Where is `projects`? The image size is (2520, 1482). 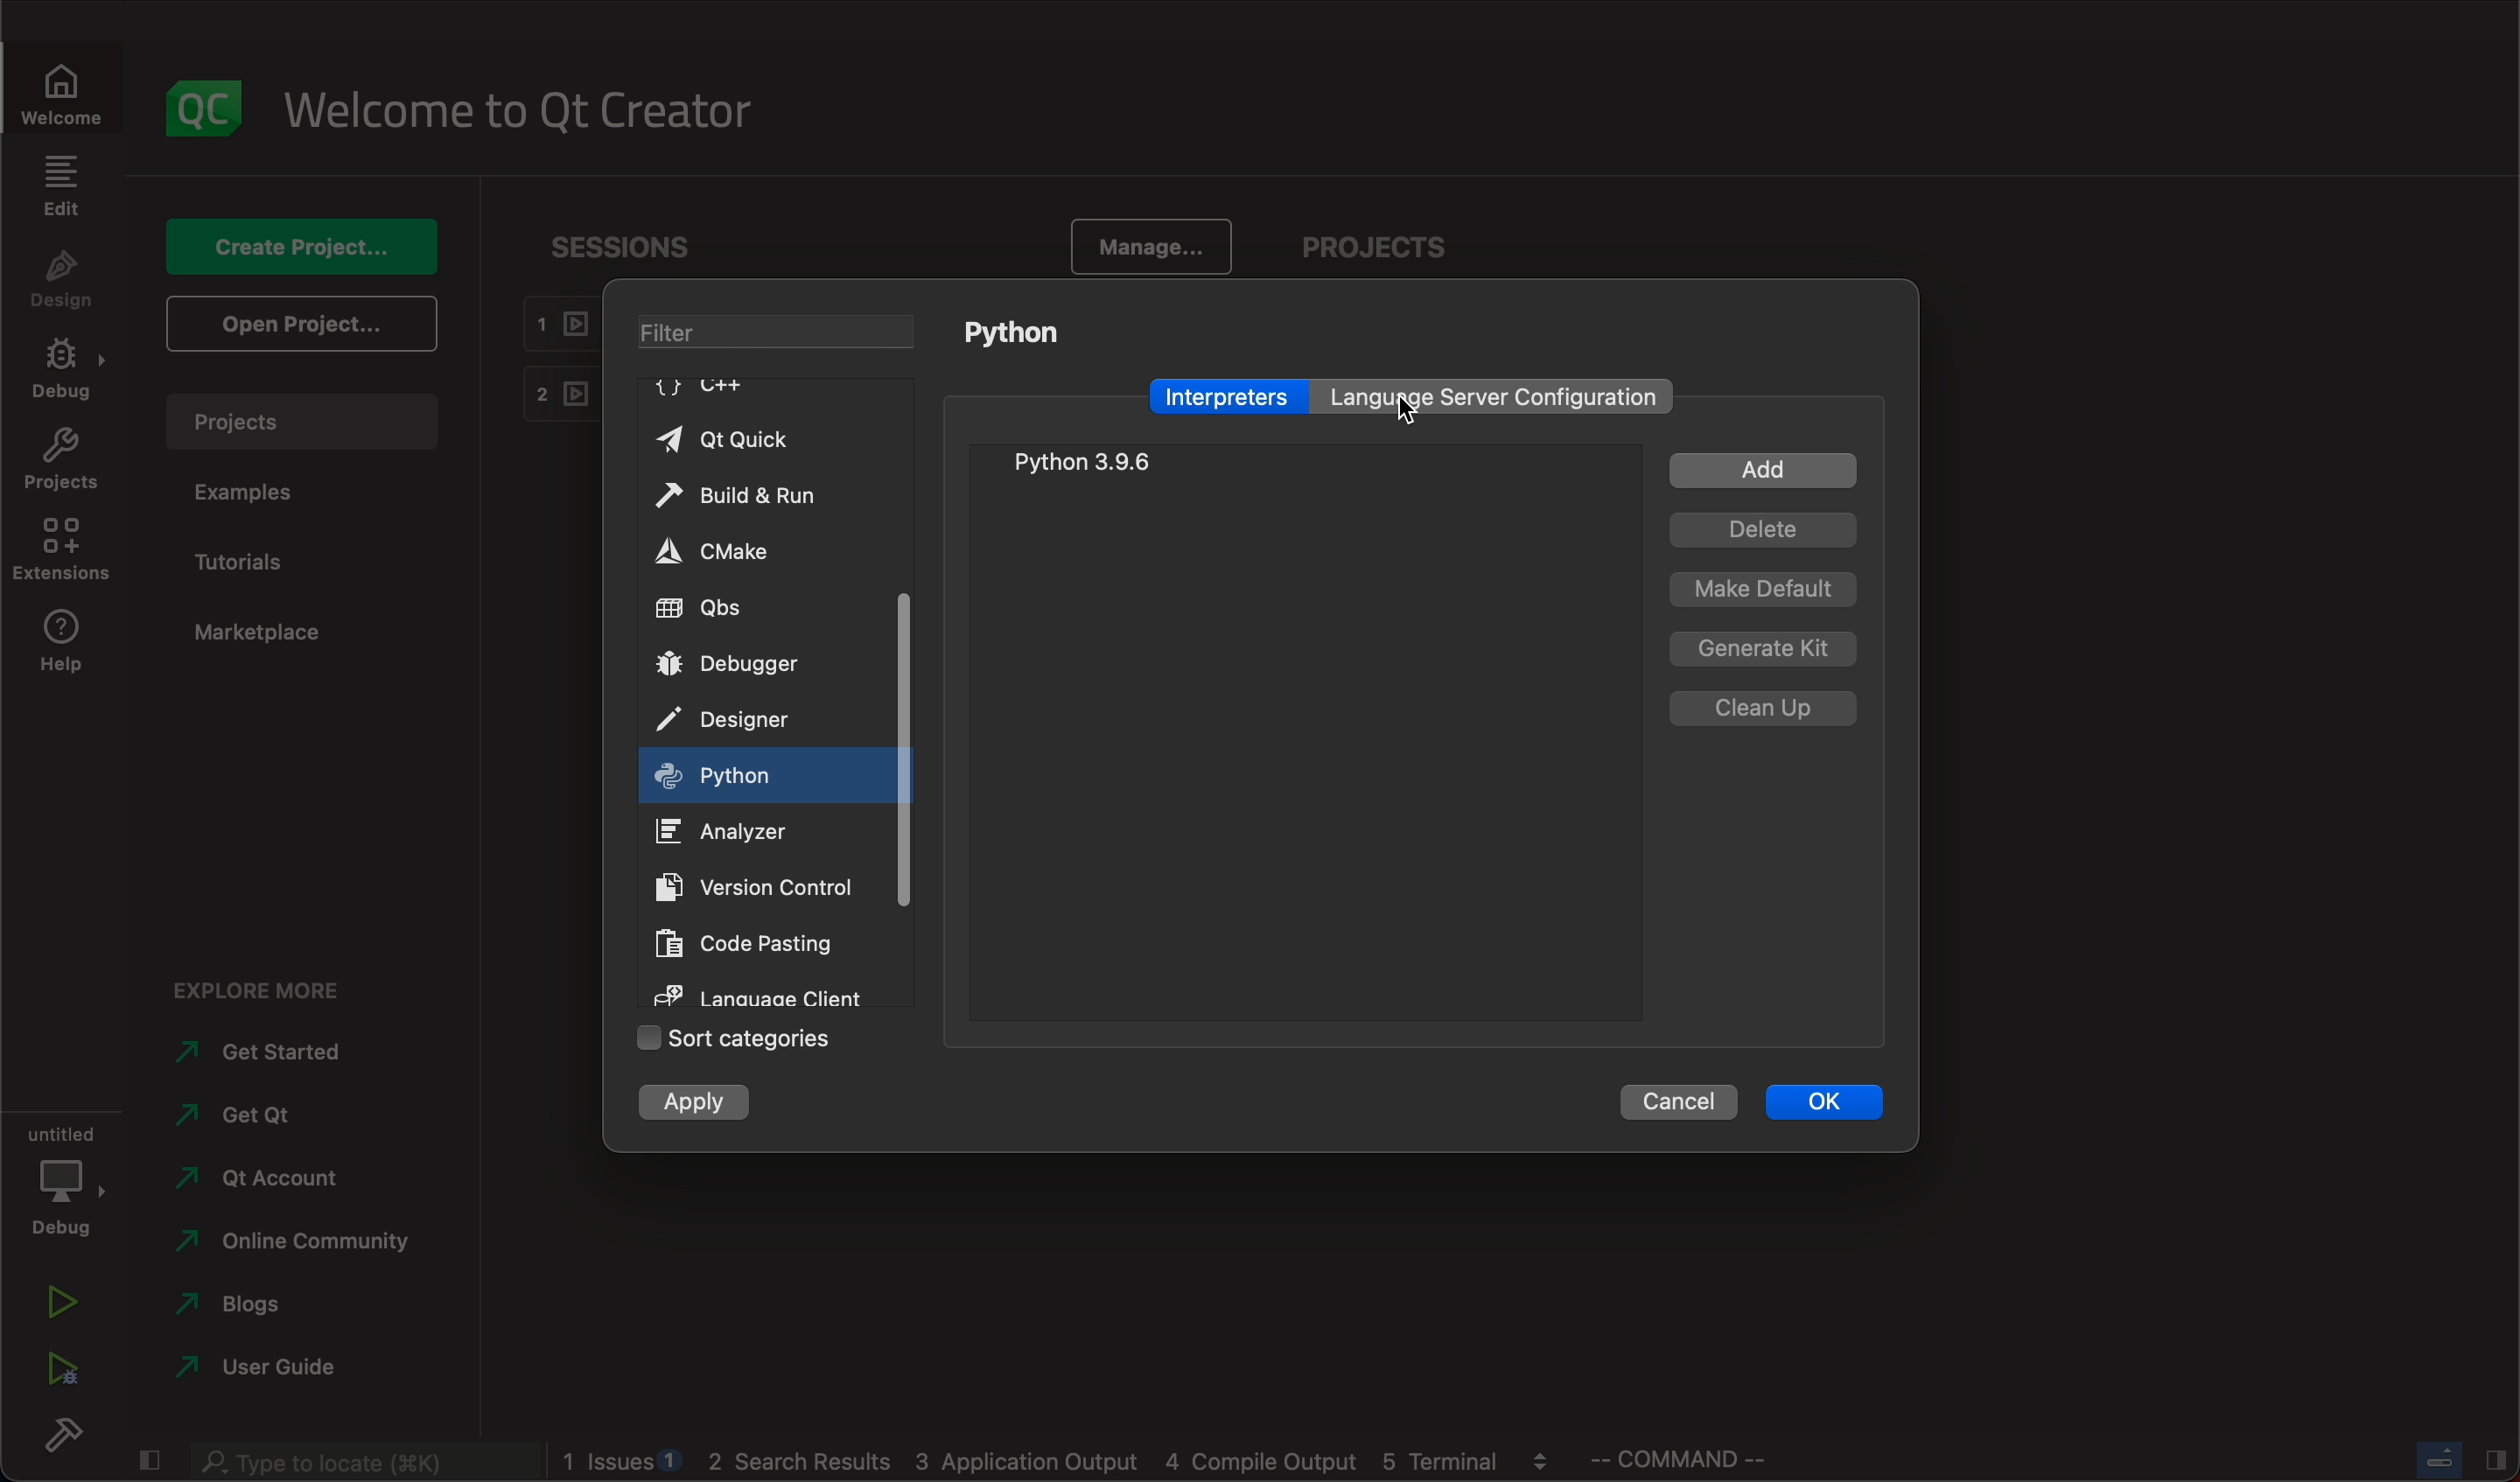
projects is located at coordinates (1375, 243).